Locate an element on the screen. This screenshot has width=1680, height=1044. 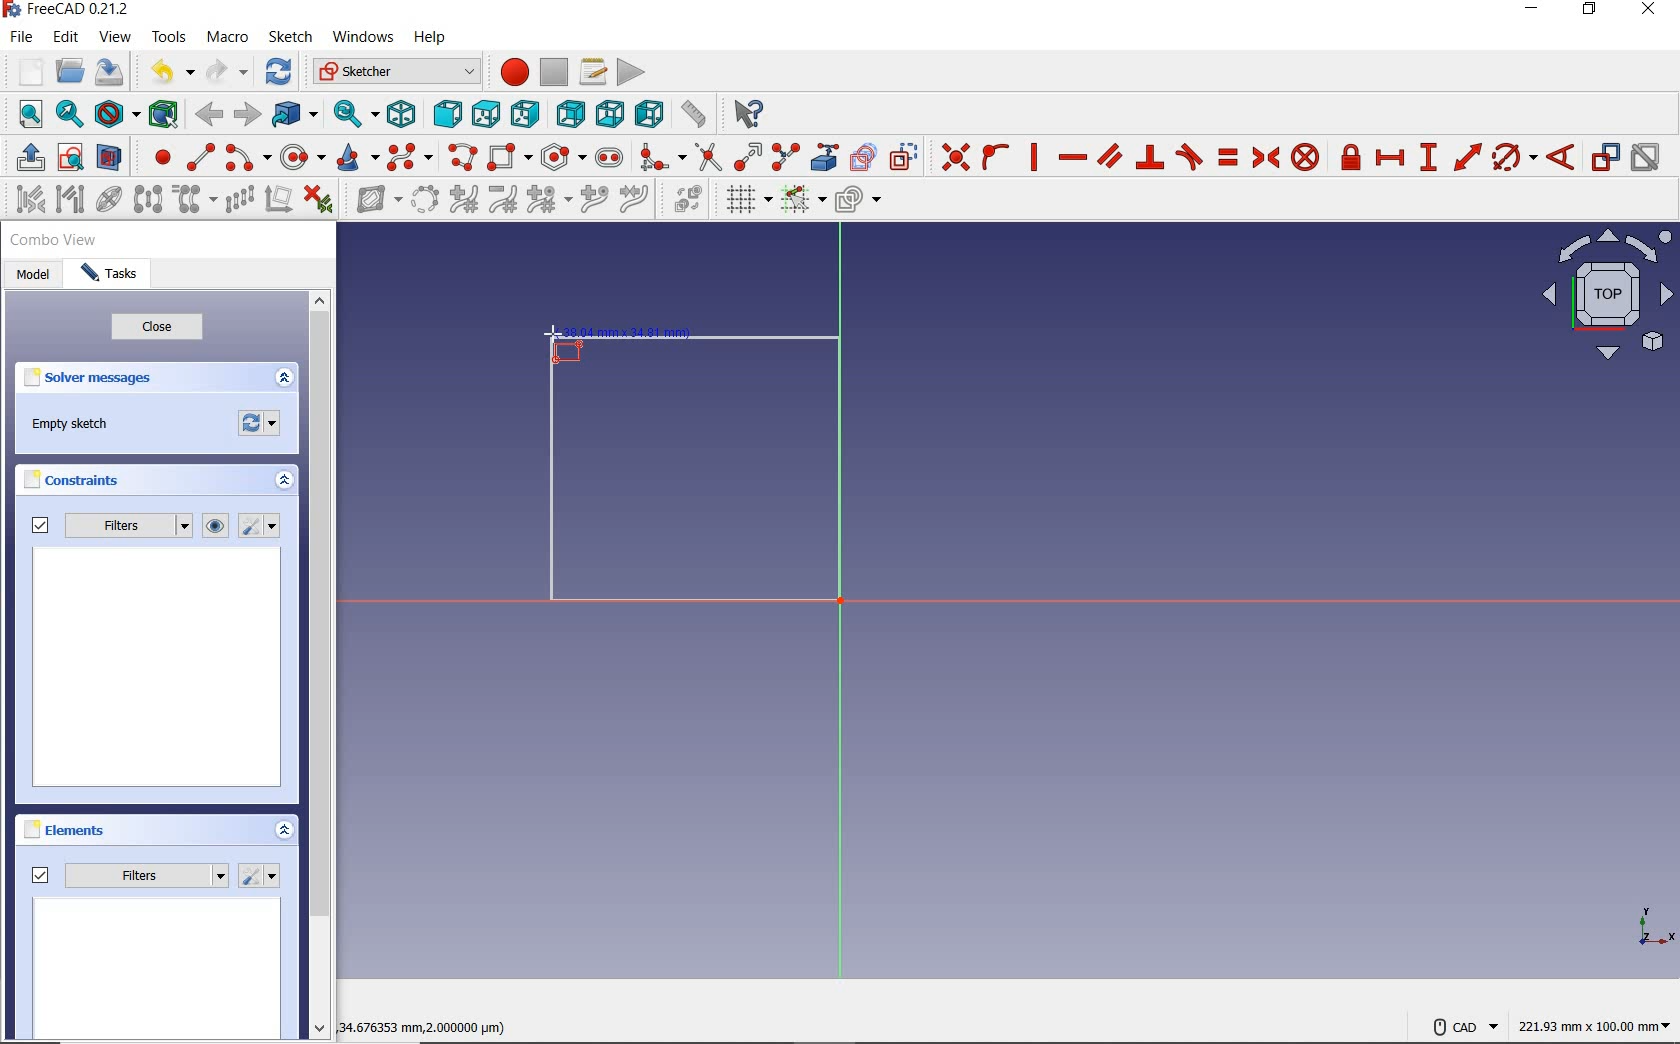
elements is located at coordinates (101, 832).